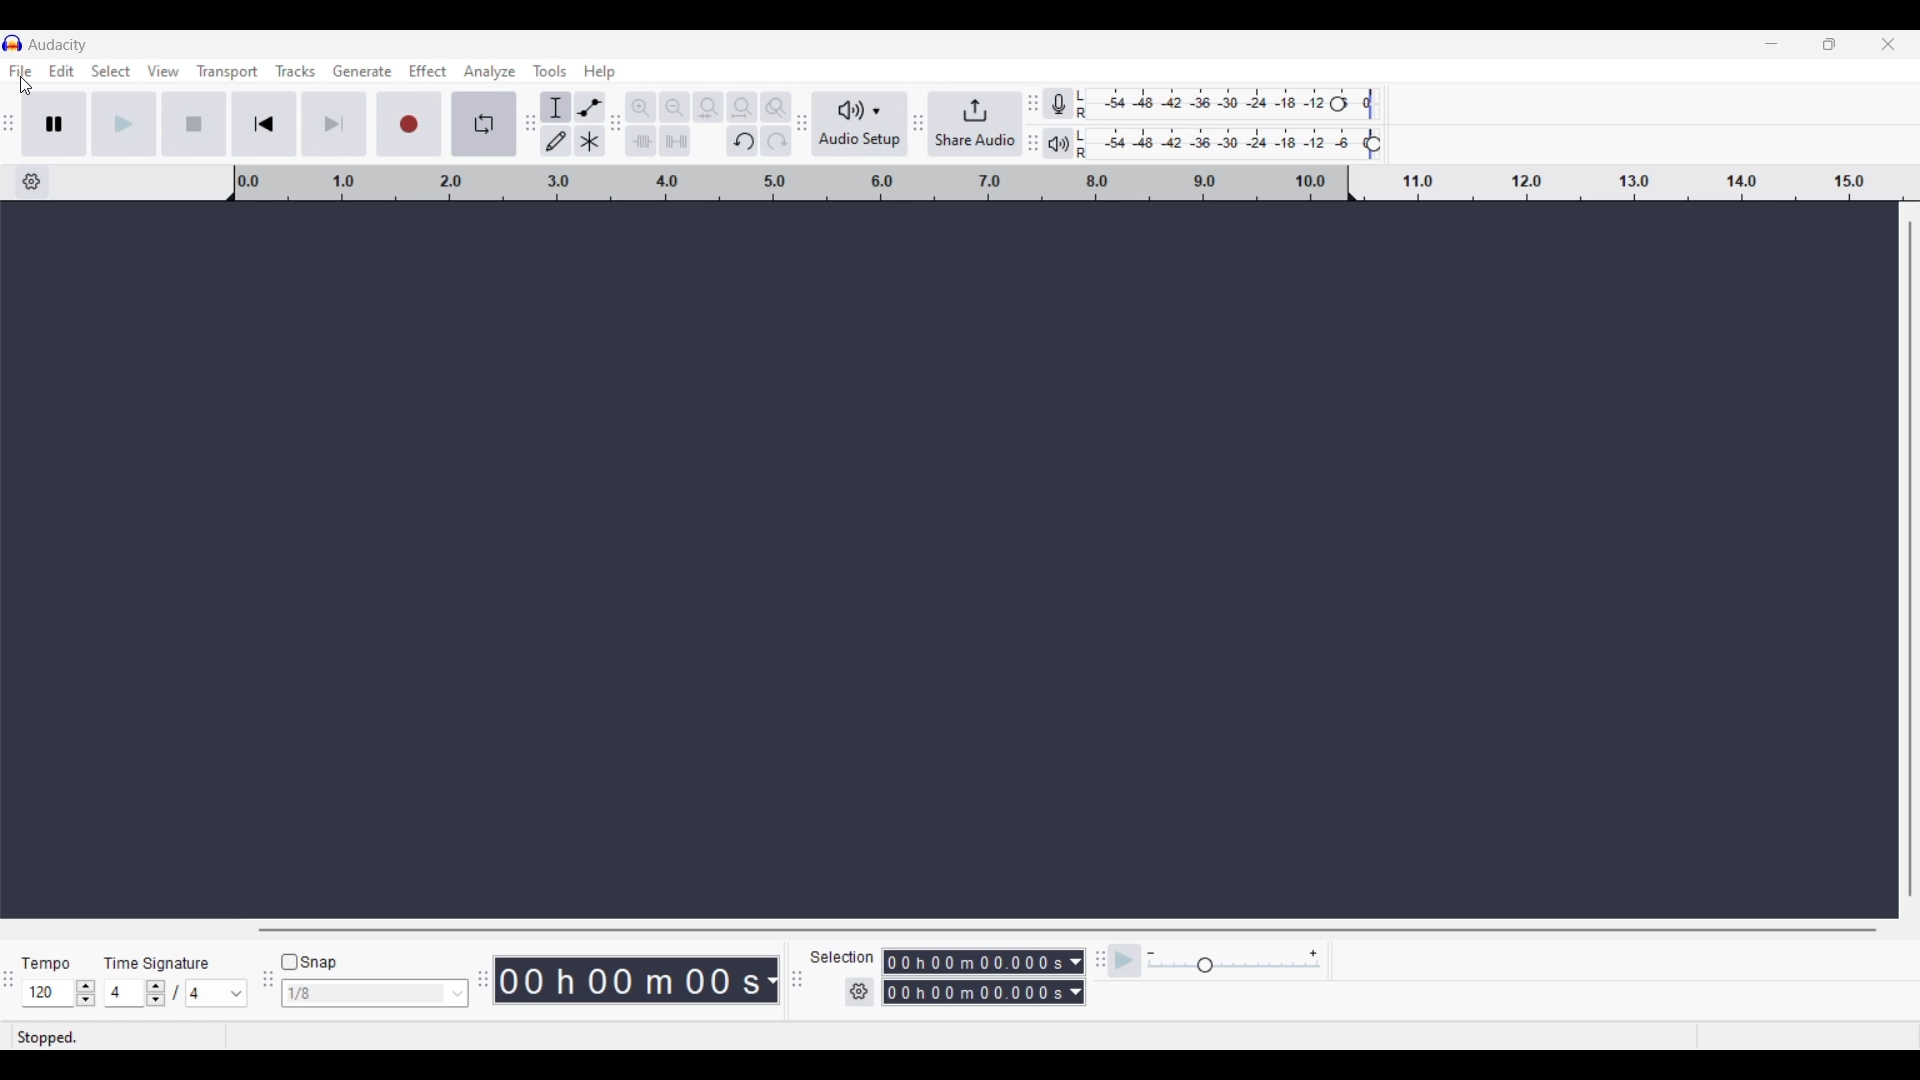  Describe the element at coordinates (1151, 954) in the screenshot. I see `Min. playback speed` at that location.